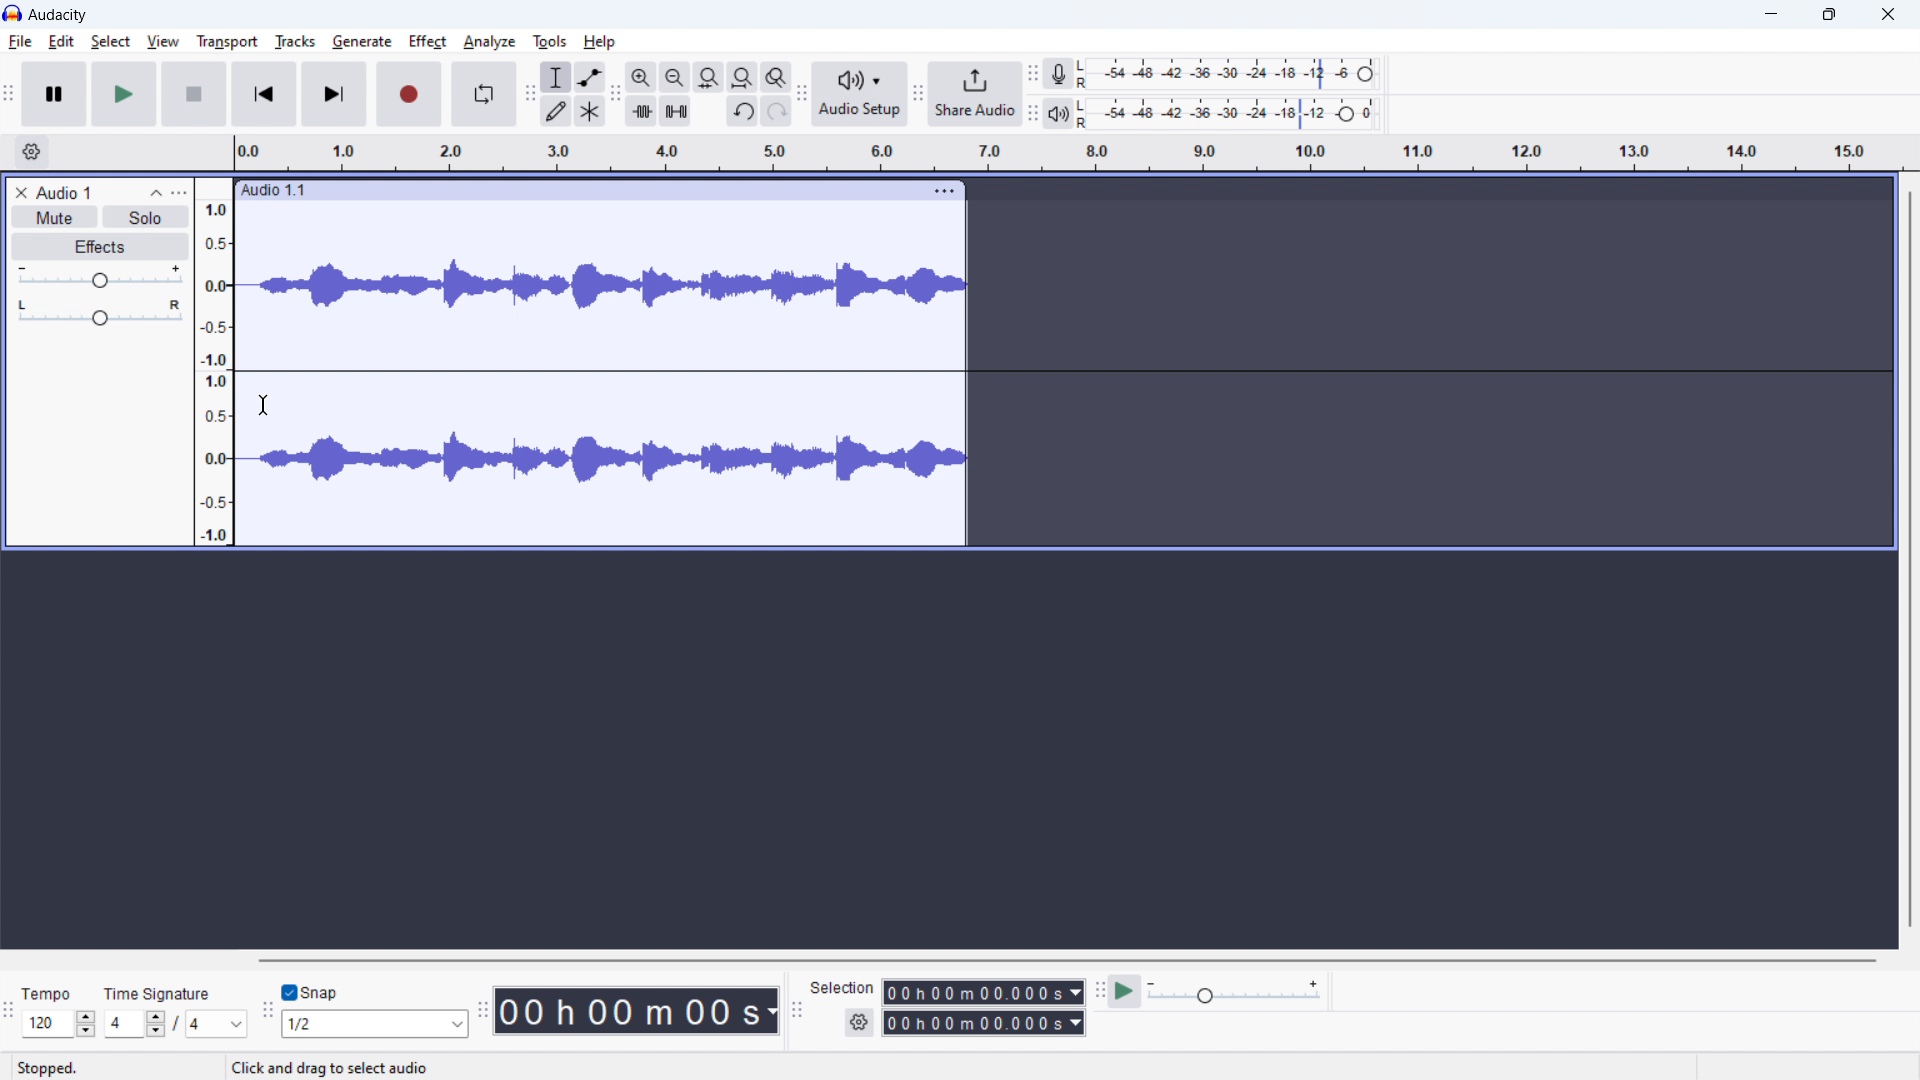 The image size is (1920, 1080). I want to click on select snapping, so click(375, 1023).